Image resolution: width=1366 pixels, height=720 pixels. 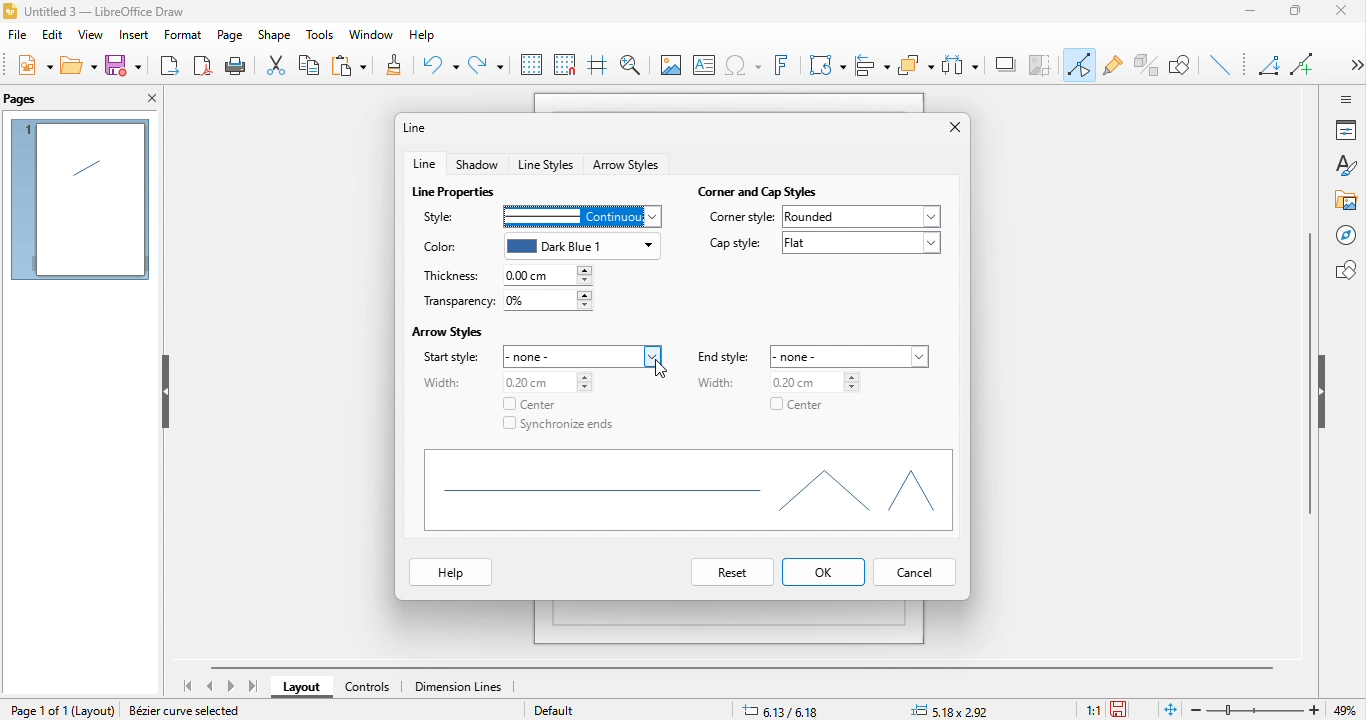 I want to click on pages, so click(x=36, y=98).